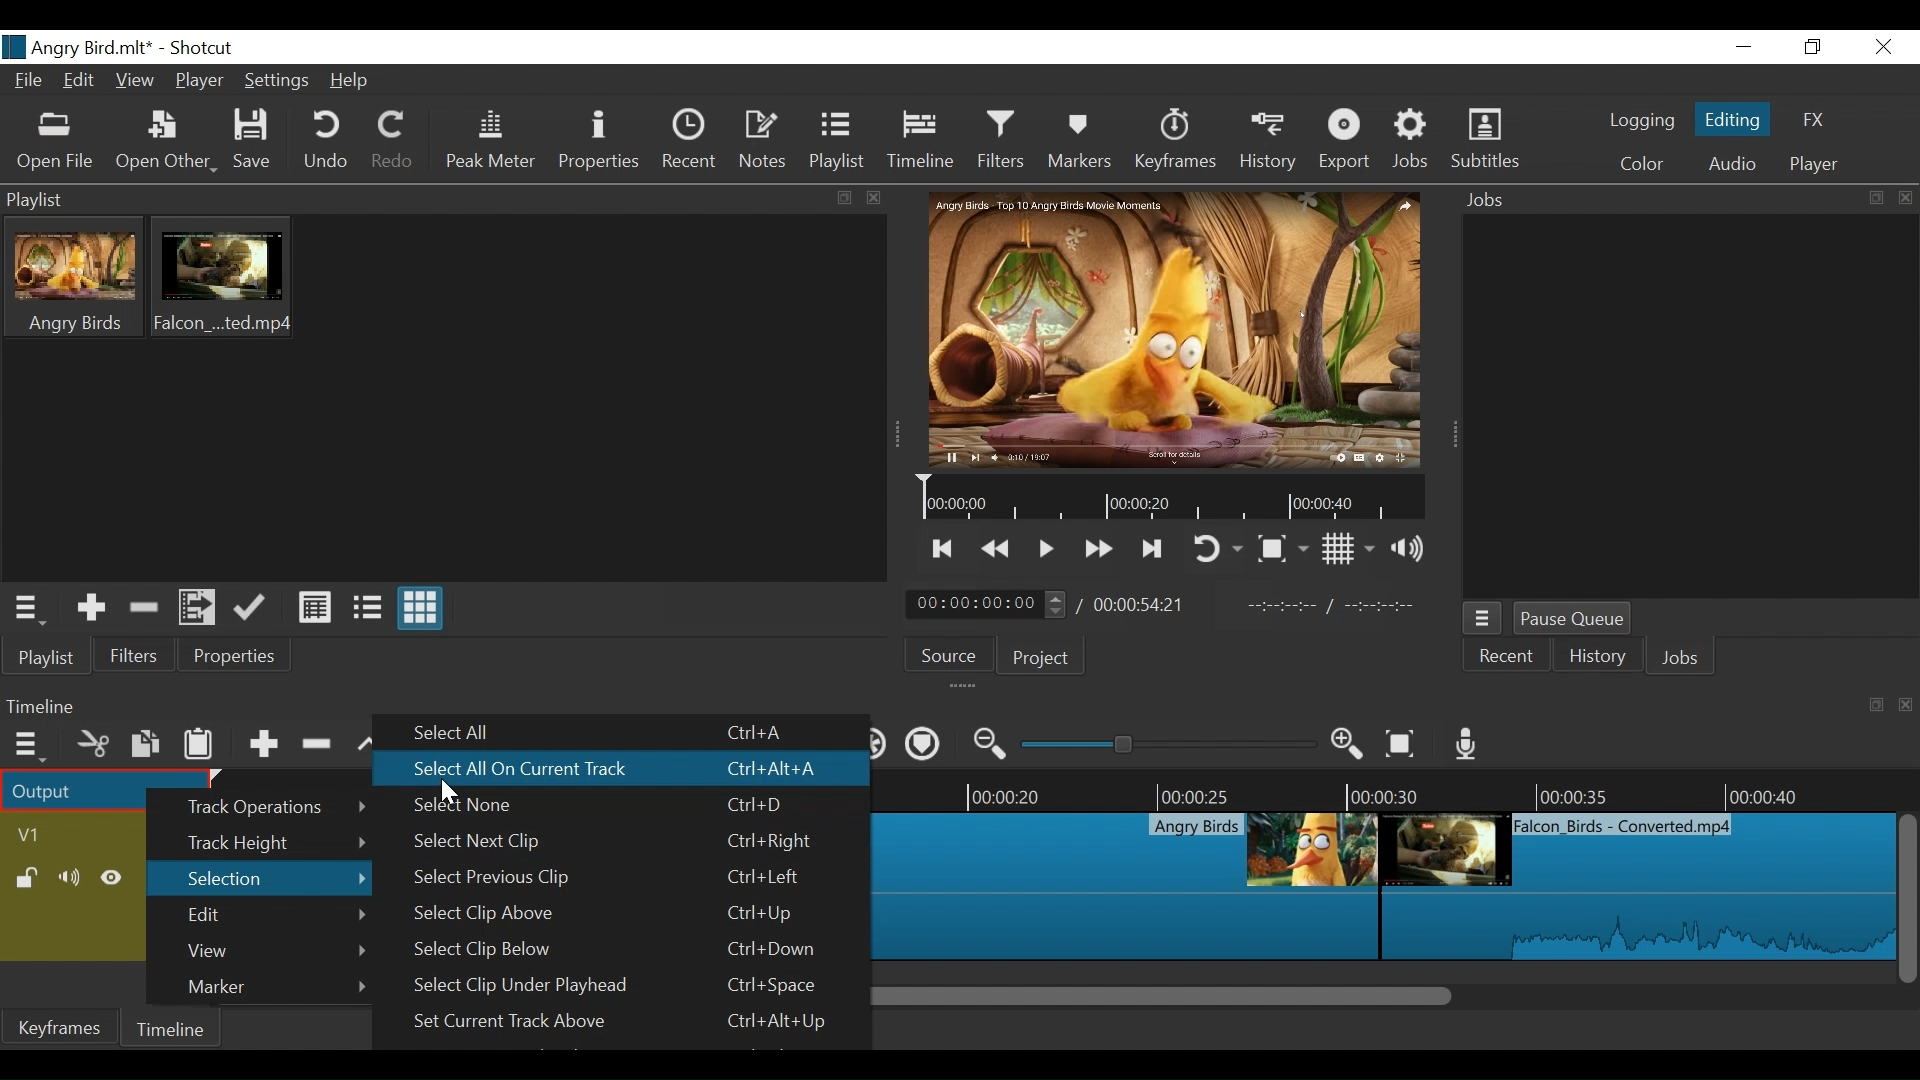 The height and width of the screenshot is (1080, 1920). What do you see at coordinates (80, 82) in the screenshot?
I see `Edit` at bounding box center [80, 82].